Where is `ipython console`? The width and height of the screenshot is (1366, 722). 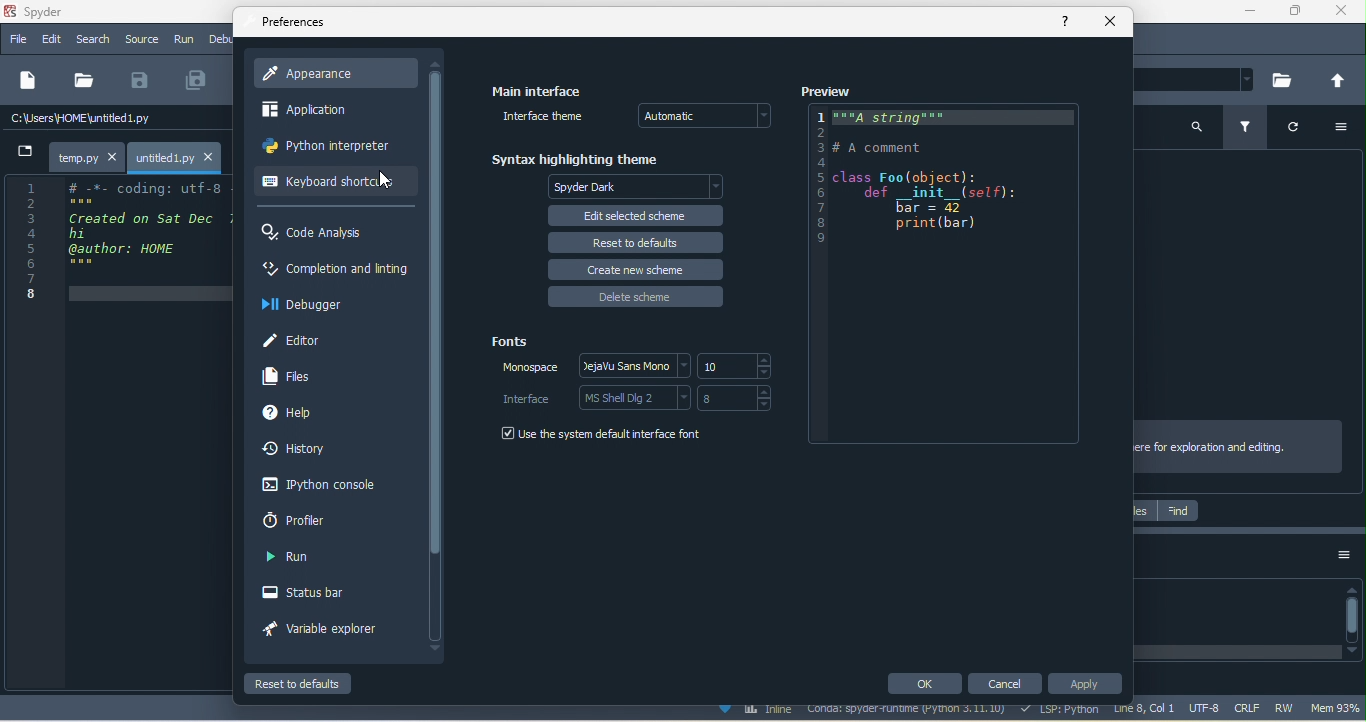 ipython console is located at coordinates (322, 485).